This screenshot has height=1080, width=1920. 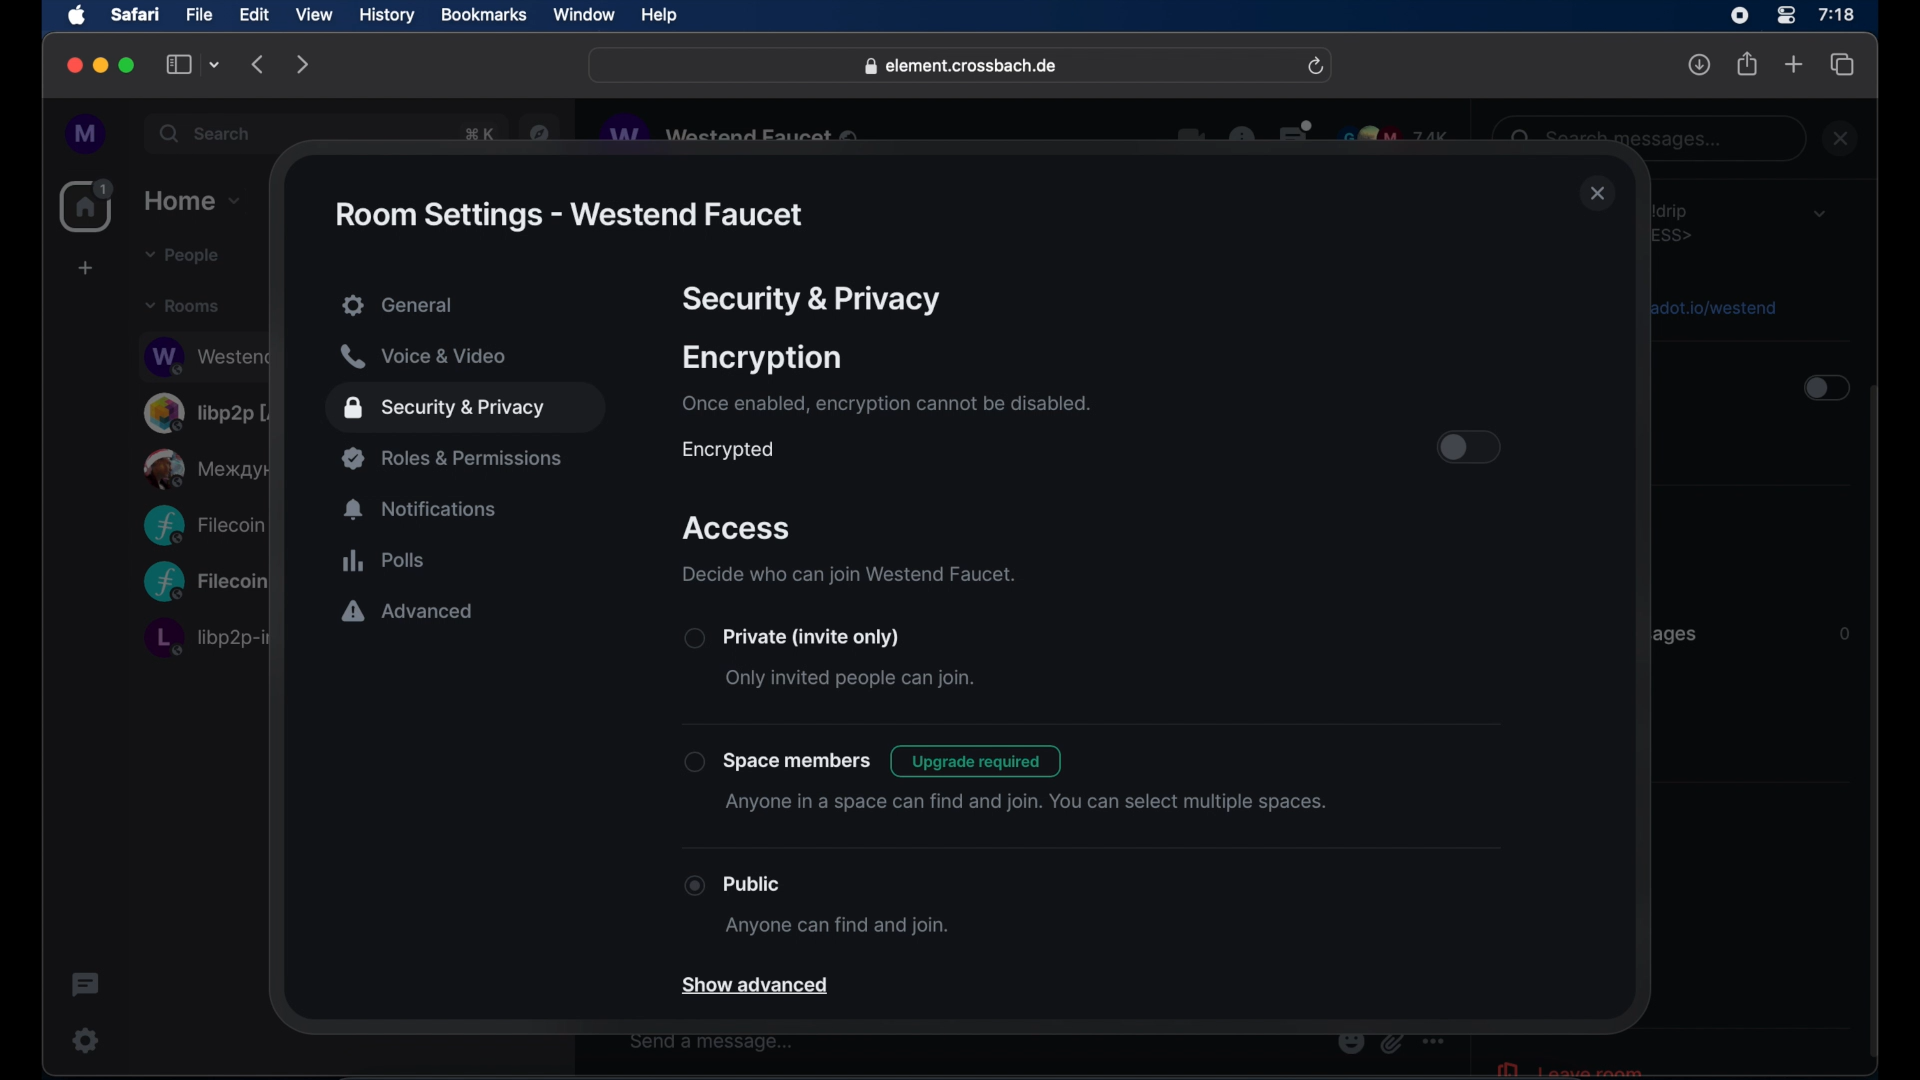 What do you see at coordinates (1674, 634) in the screenshot?
I see `obscure` at bounding box center [1674, 634].